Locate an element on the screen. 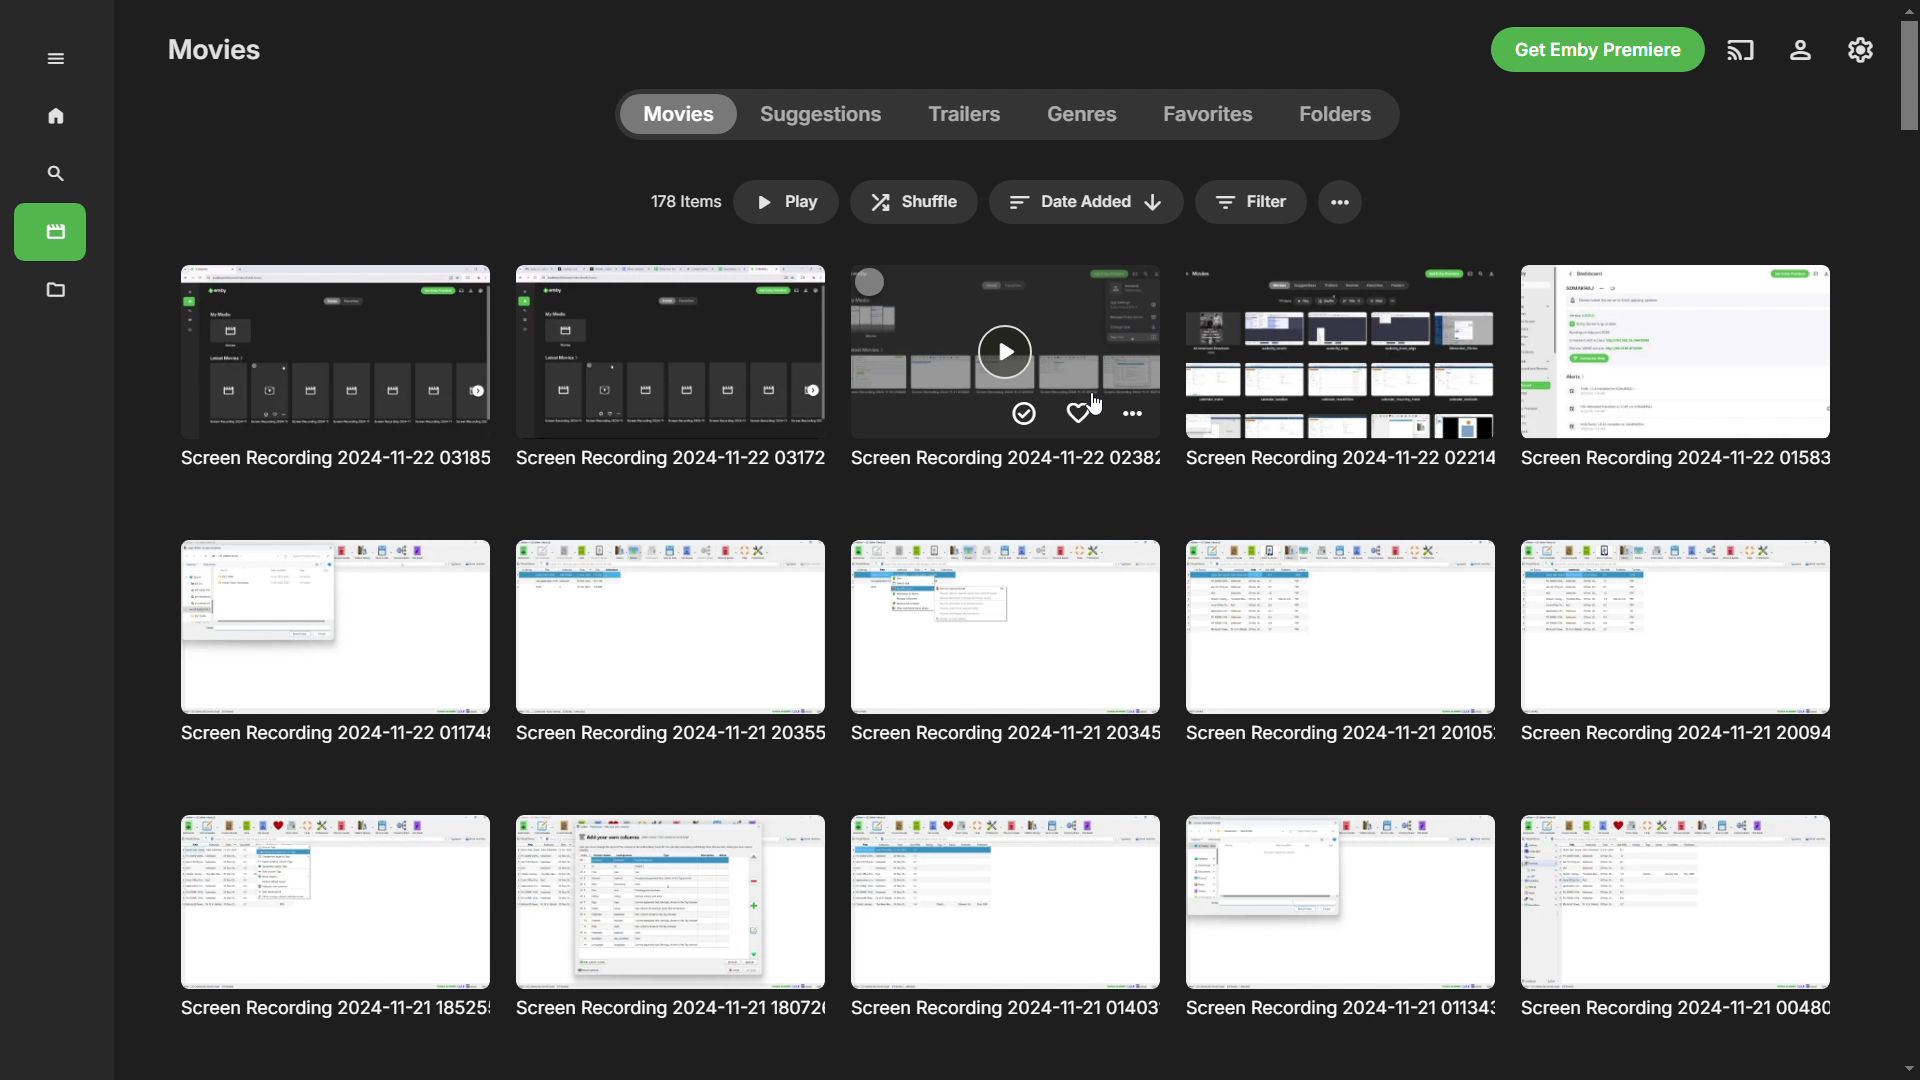 This screenshot has height=1080, width=1920. account is located at coordinates (1798, 51).